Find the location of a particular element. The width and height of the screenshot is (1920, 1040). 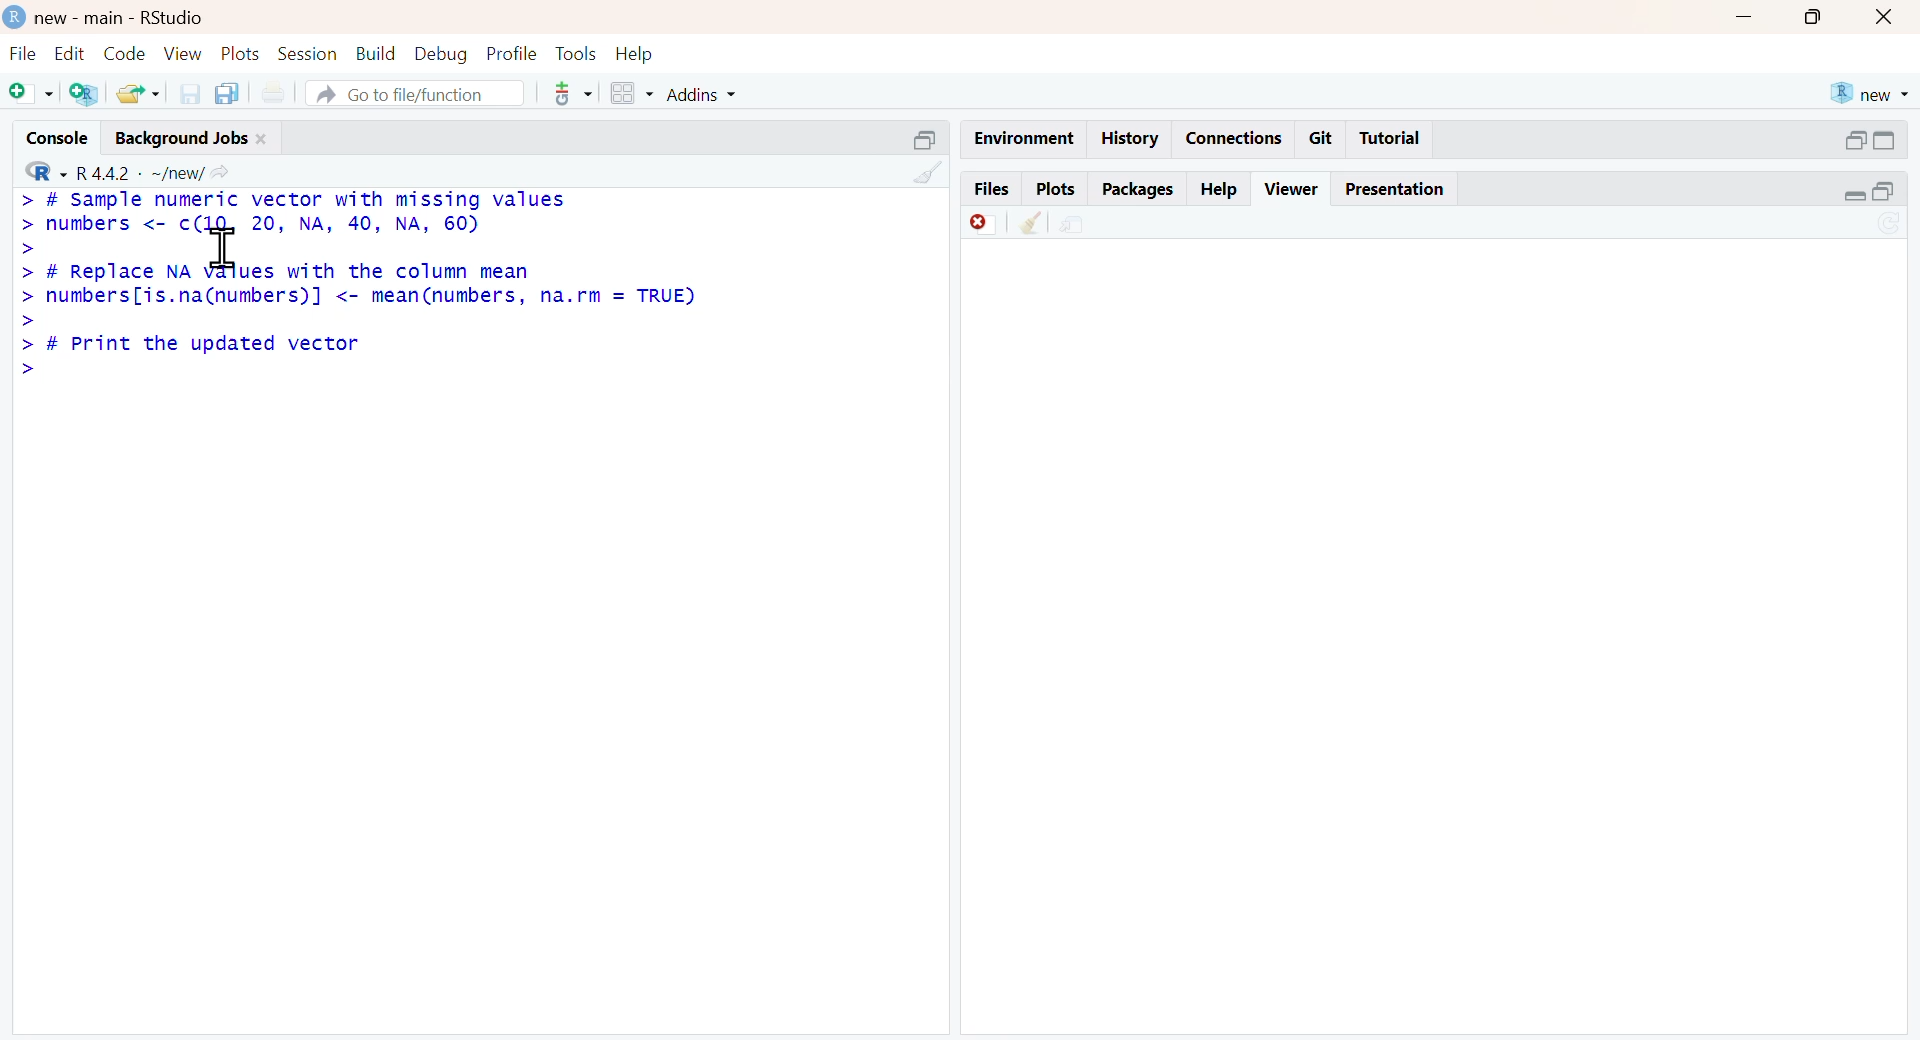

background jobs is located at coordinates (183, 140).